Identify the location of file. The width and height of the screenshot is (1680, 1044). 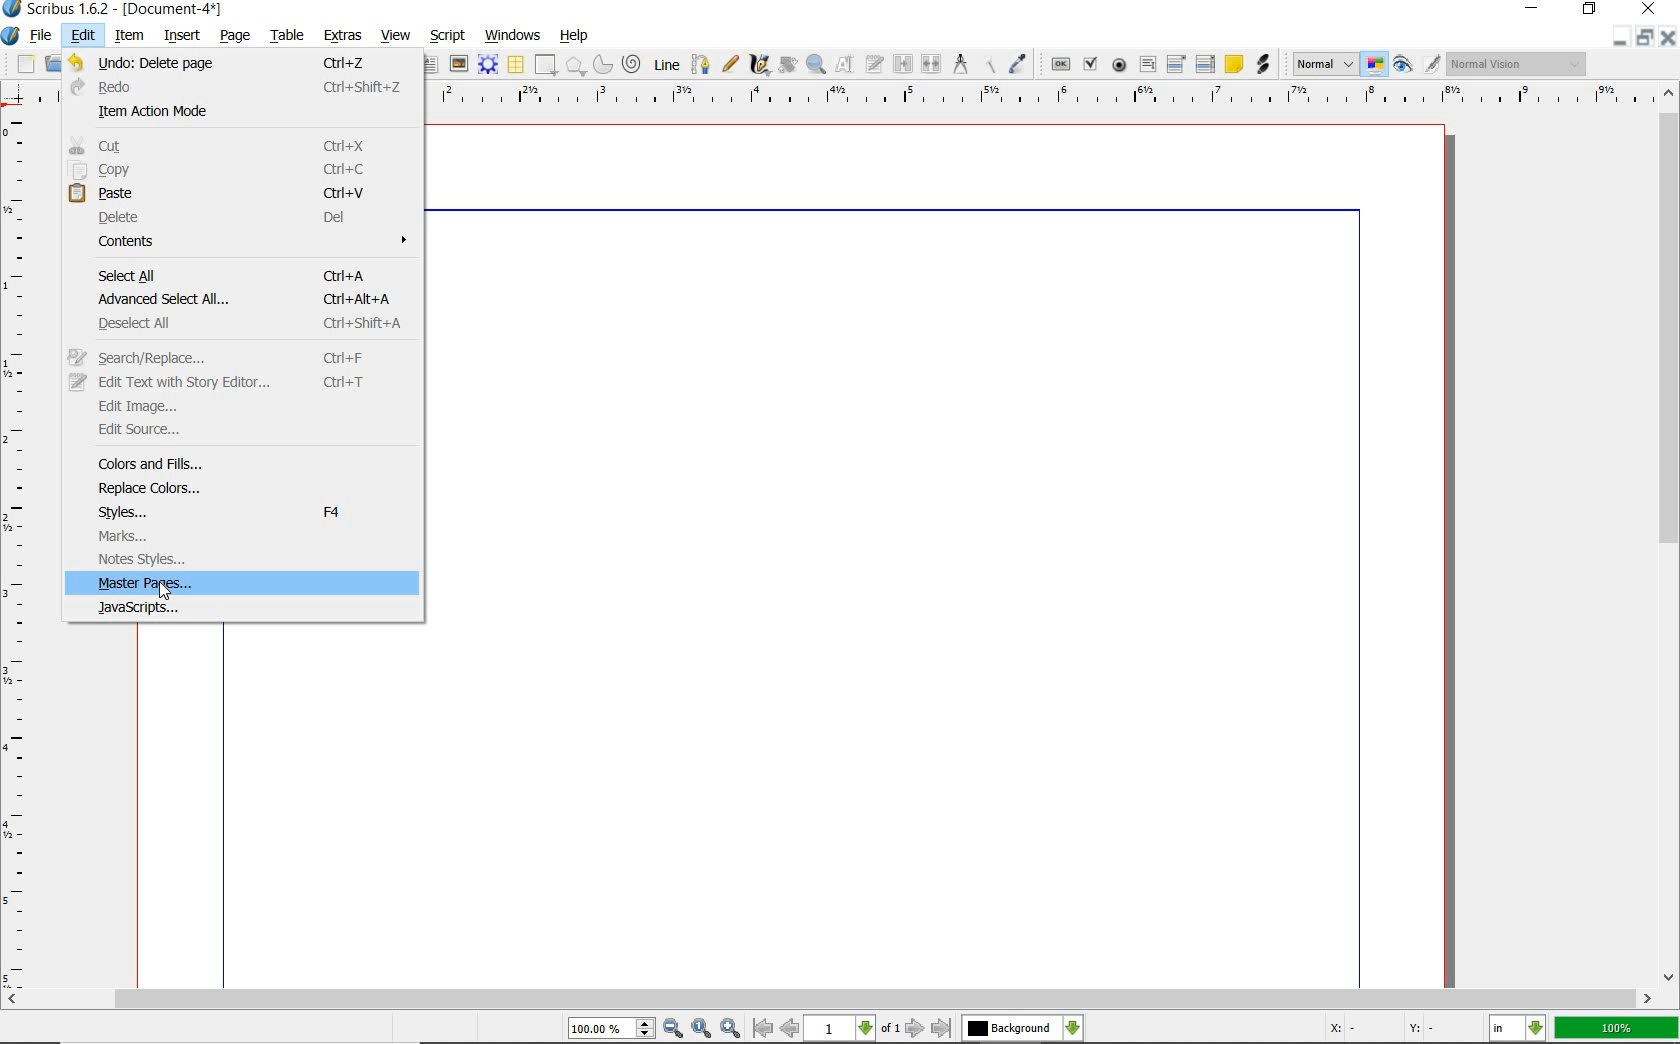
(42, 36).